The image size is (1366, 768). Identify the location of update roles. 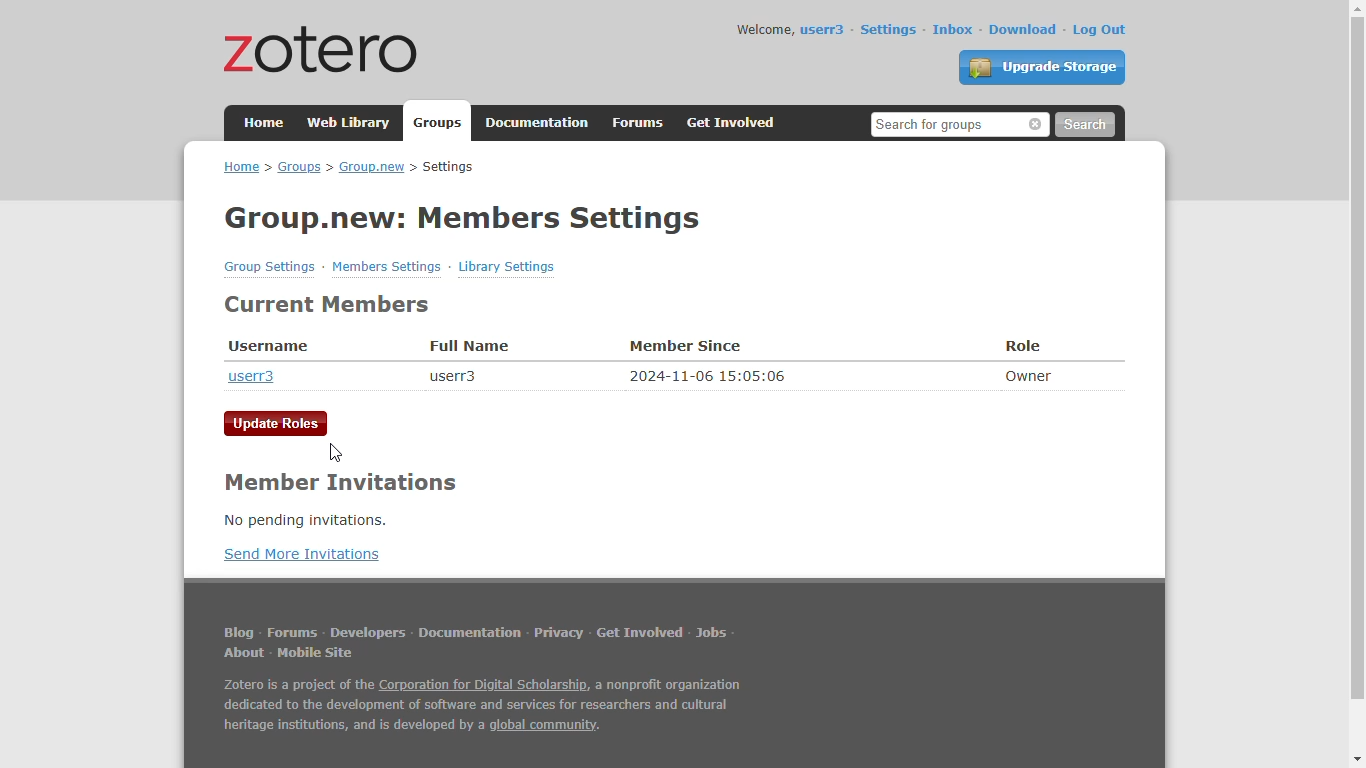
(277, 424).